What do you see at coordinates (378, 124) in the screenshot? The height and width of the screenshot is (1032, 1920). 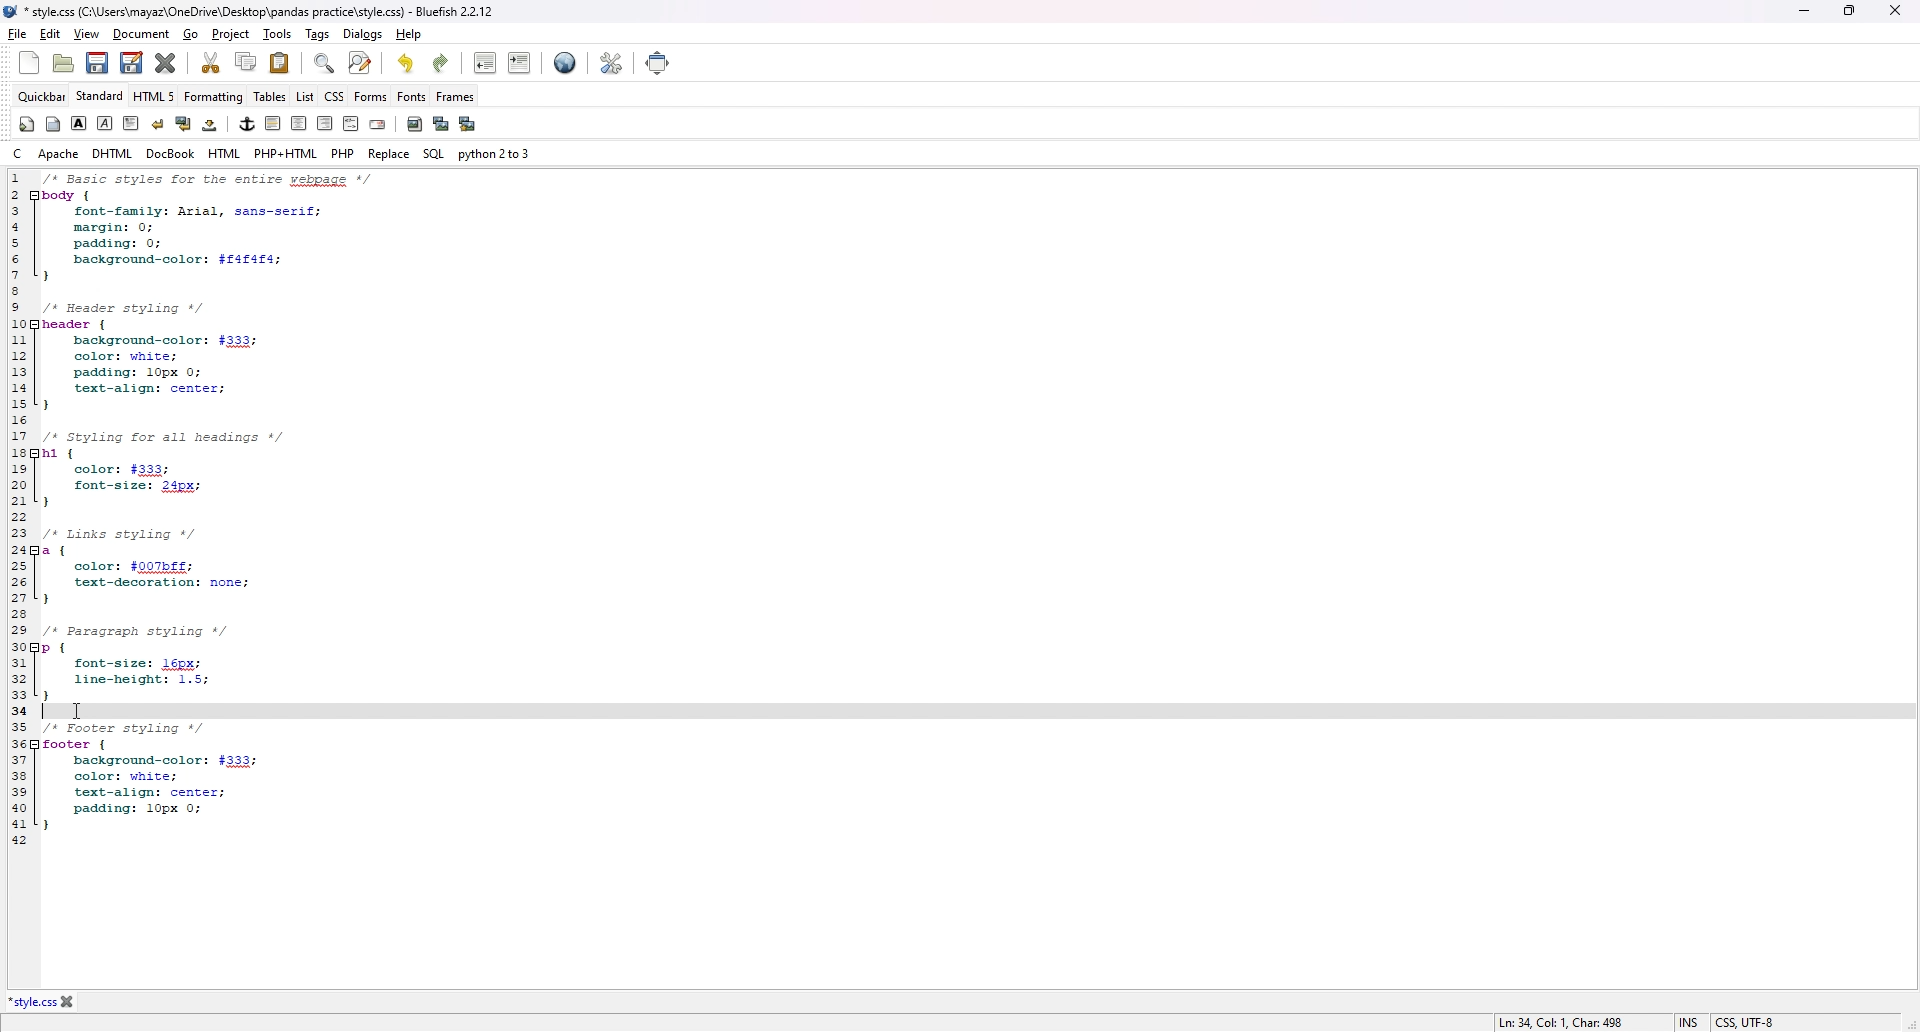 I see `email` at bounding box center [378, 124].